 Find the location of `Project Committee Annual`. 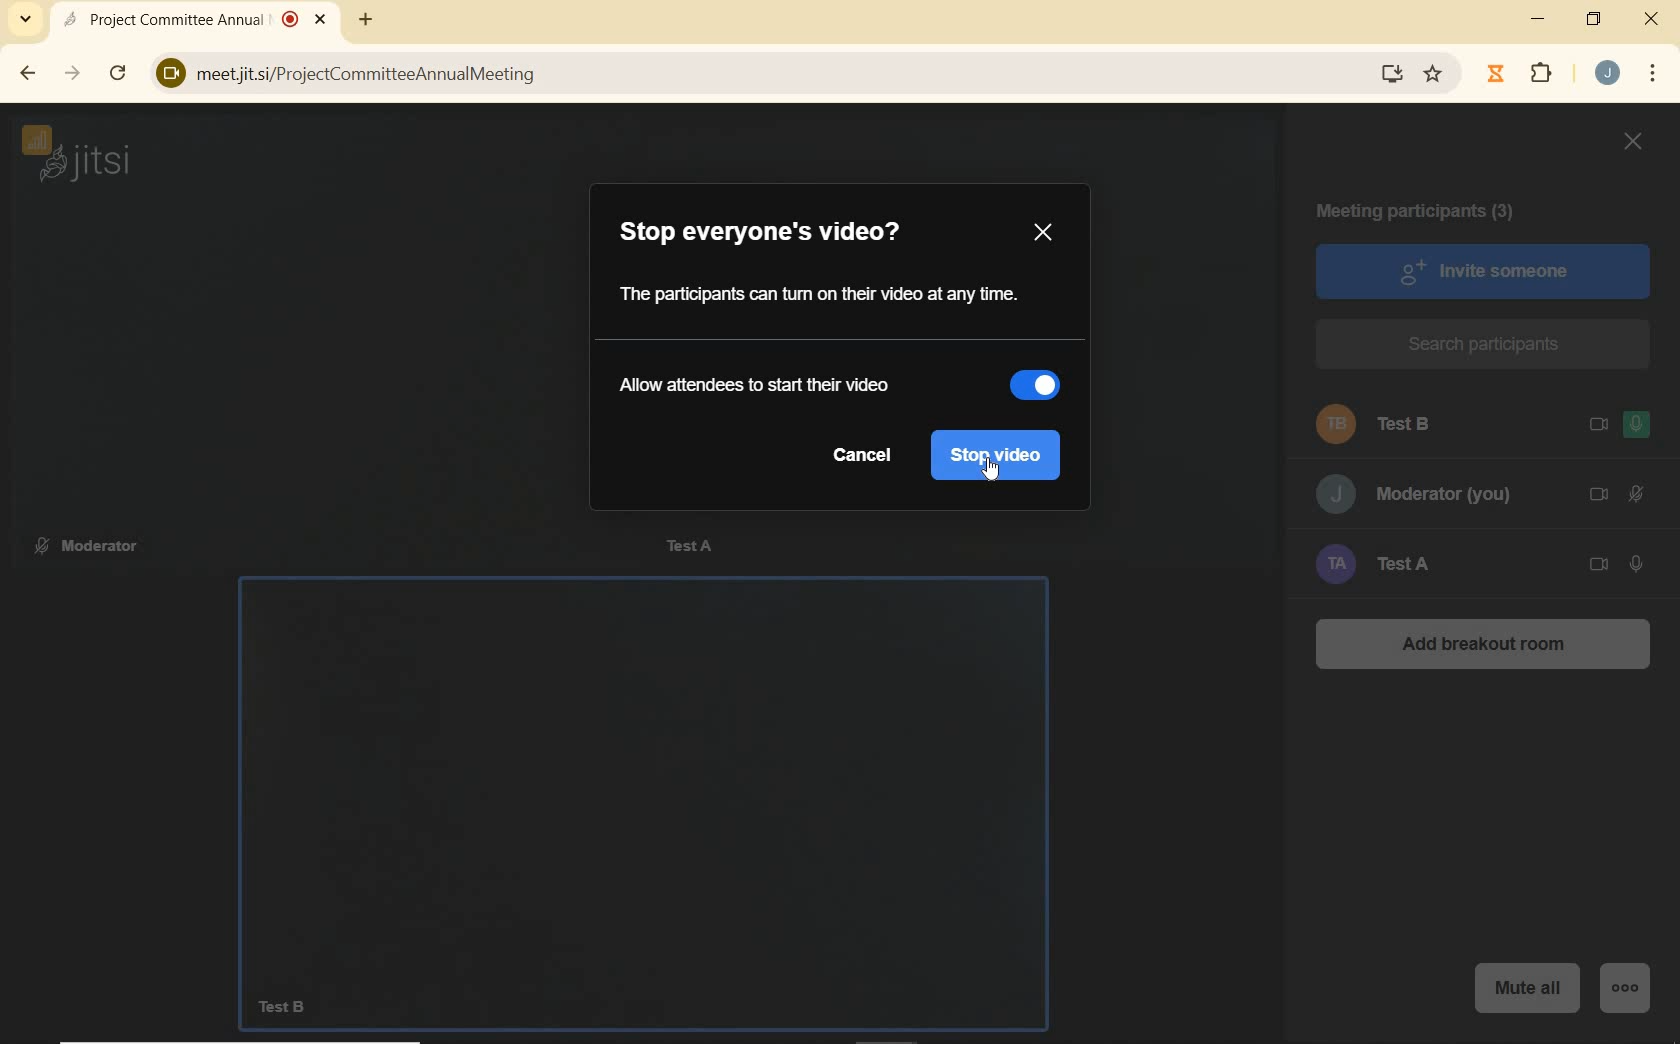

Project Committee Annual is located at coordinates (204, 22).